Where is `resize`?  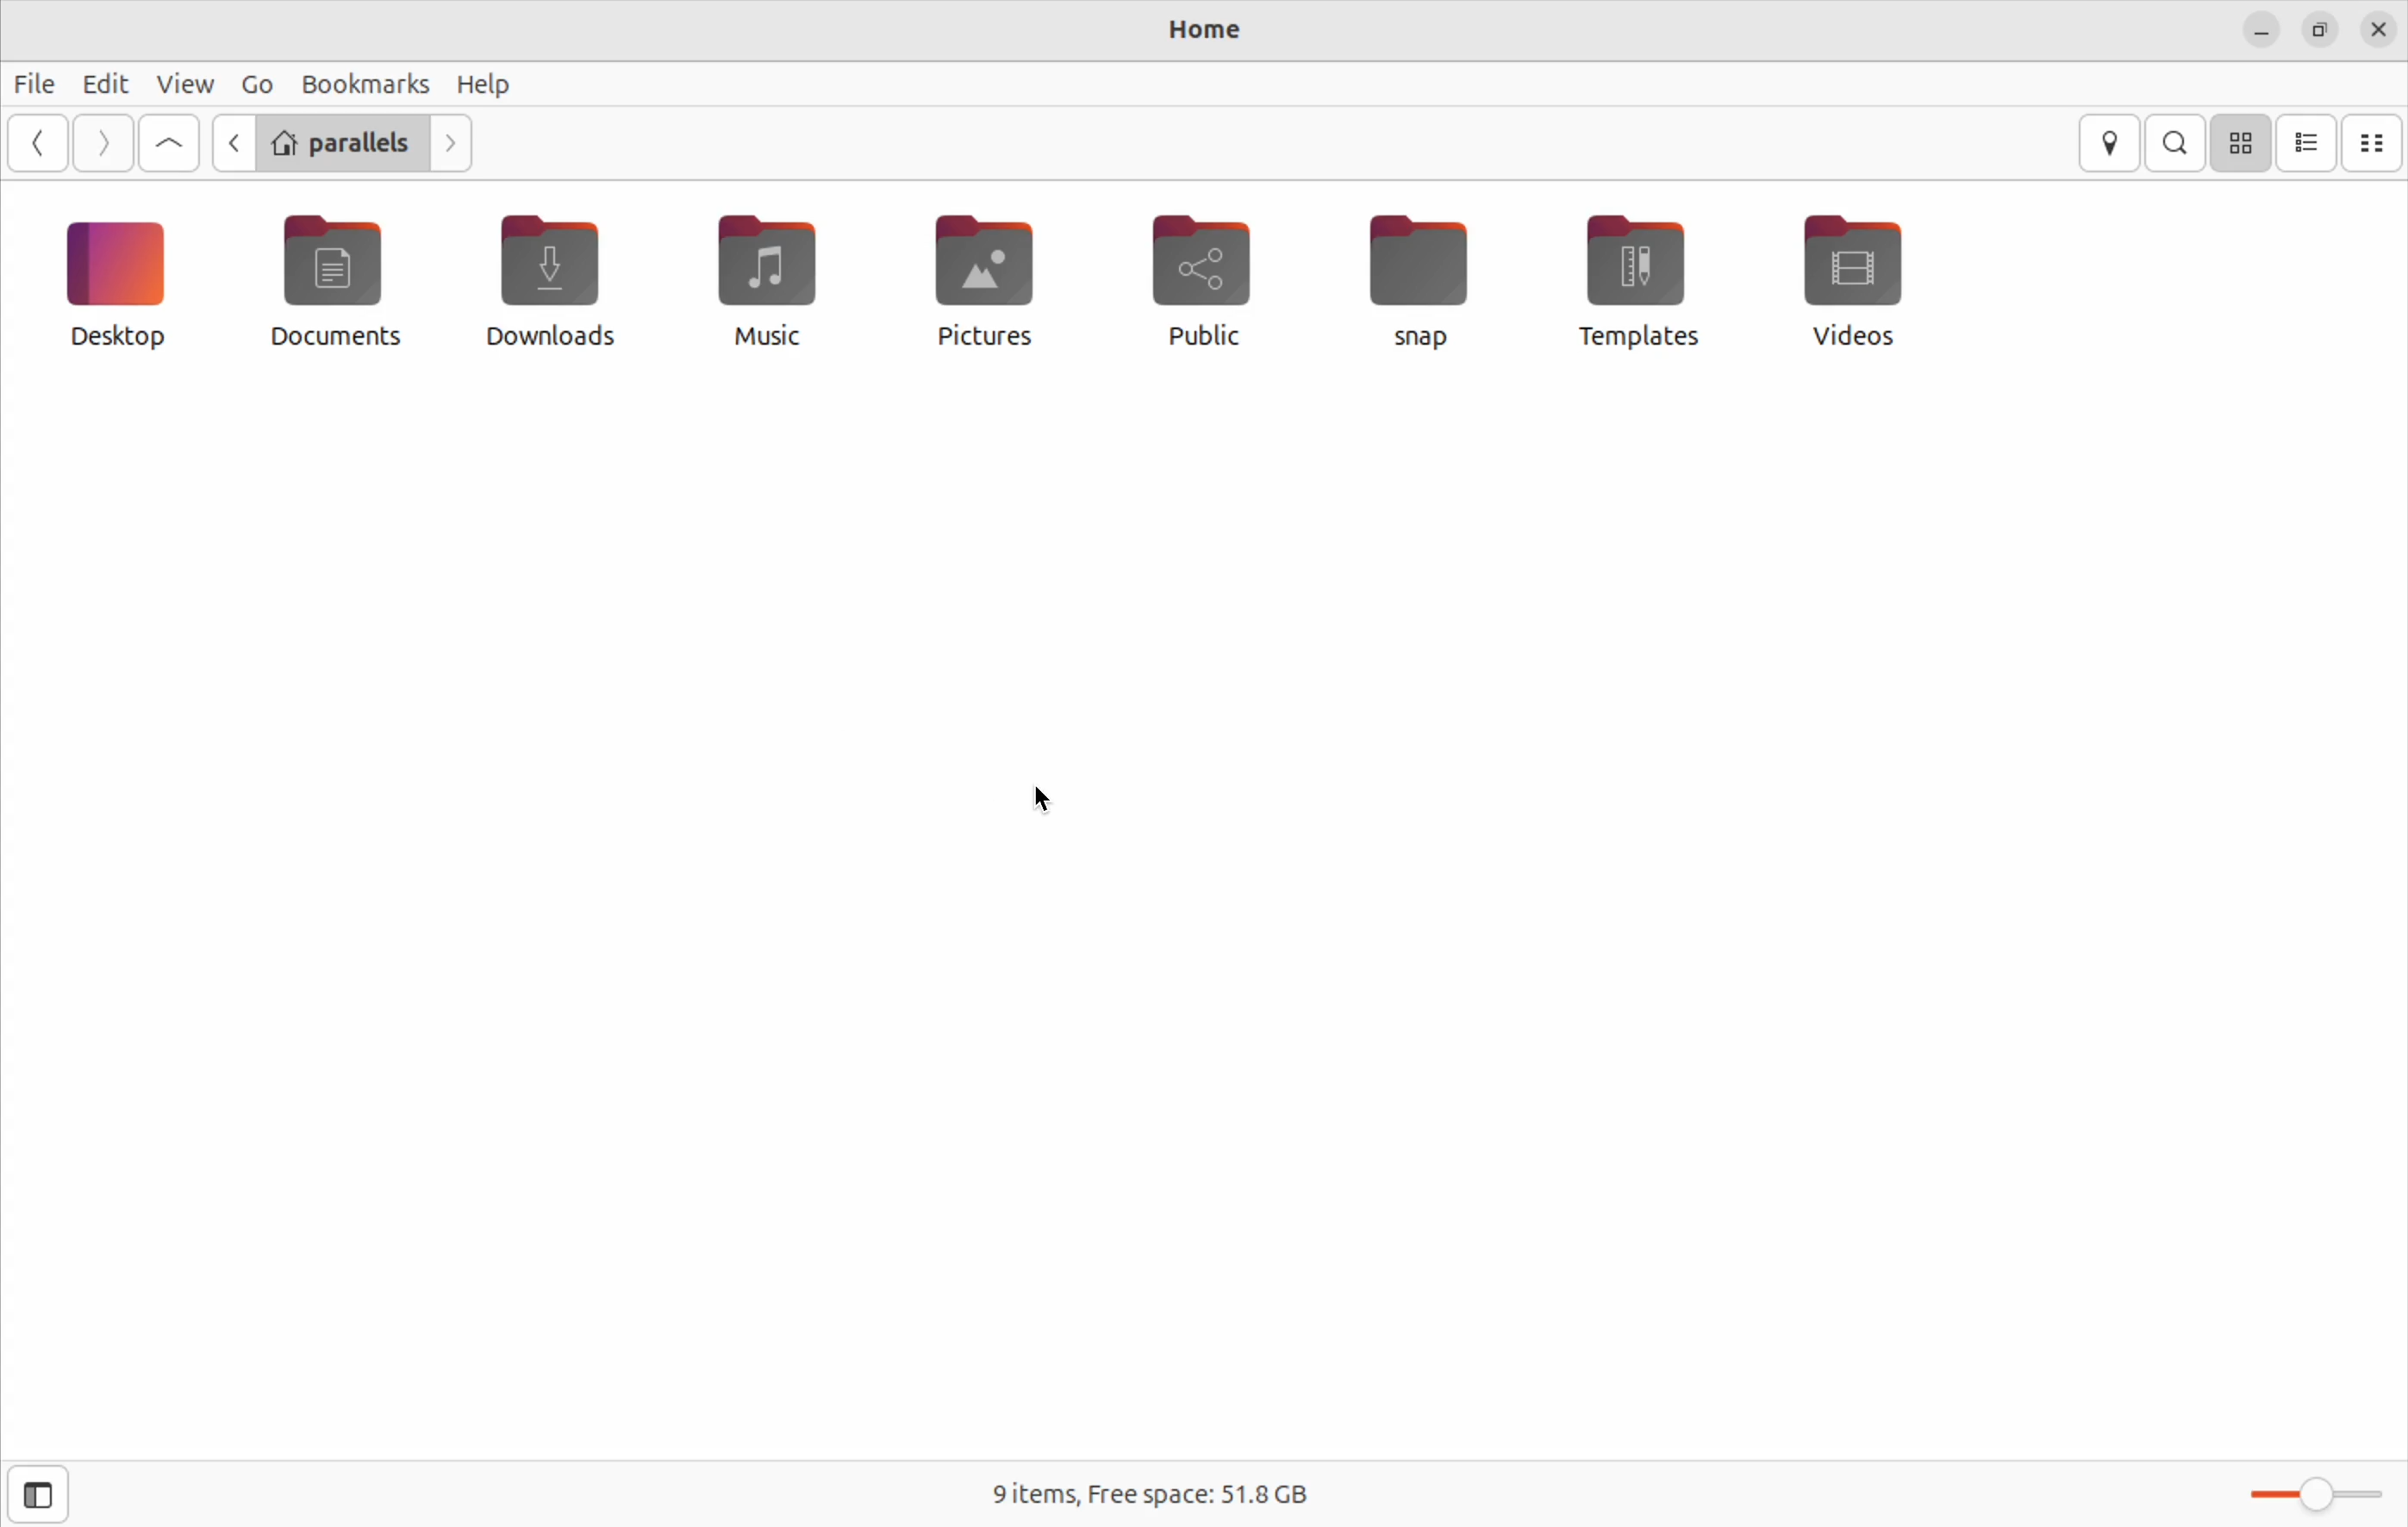
resize is located at coordinates (2318, 27).